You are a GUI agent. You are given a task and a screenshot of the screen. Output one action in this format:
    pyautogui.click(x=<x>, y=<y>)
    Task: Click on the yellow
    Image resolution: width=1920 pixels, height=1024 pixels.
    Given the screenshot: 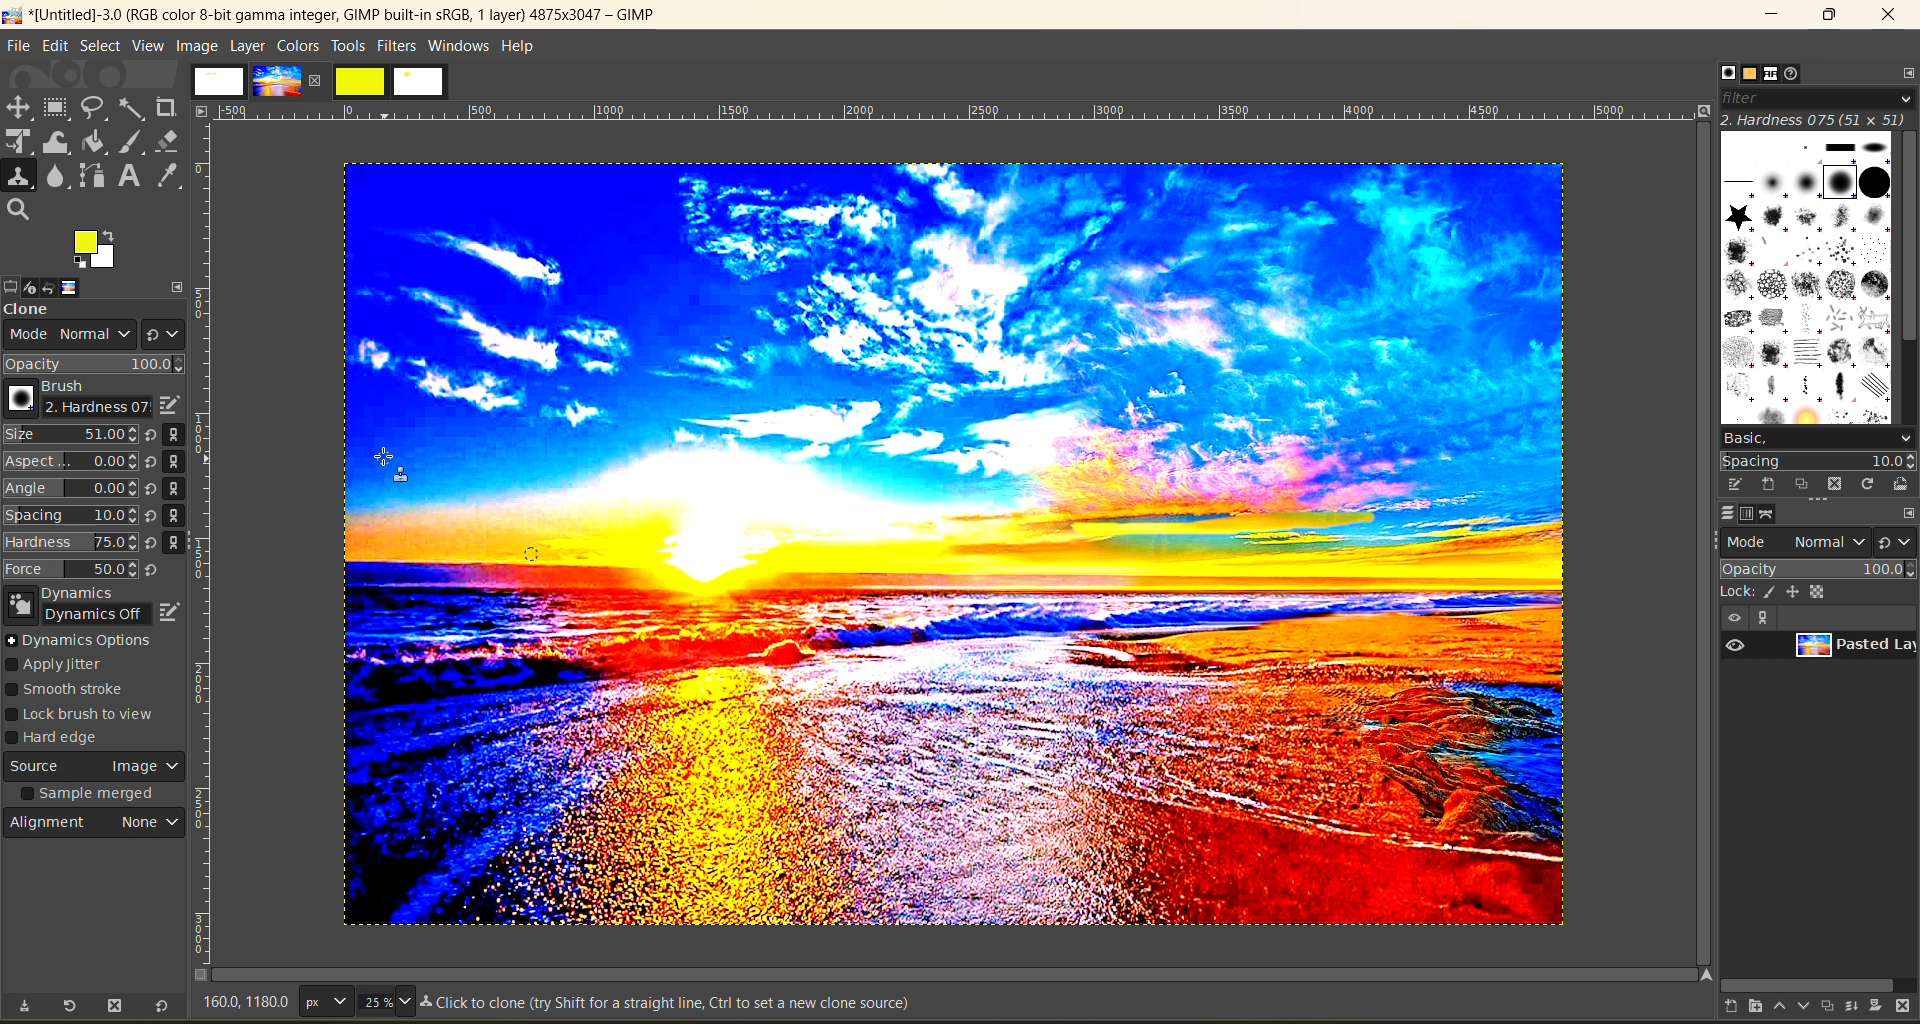 What is the action you would take?
    pyautogui.click(x=361, y=81)
    